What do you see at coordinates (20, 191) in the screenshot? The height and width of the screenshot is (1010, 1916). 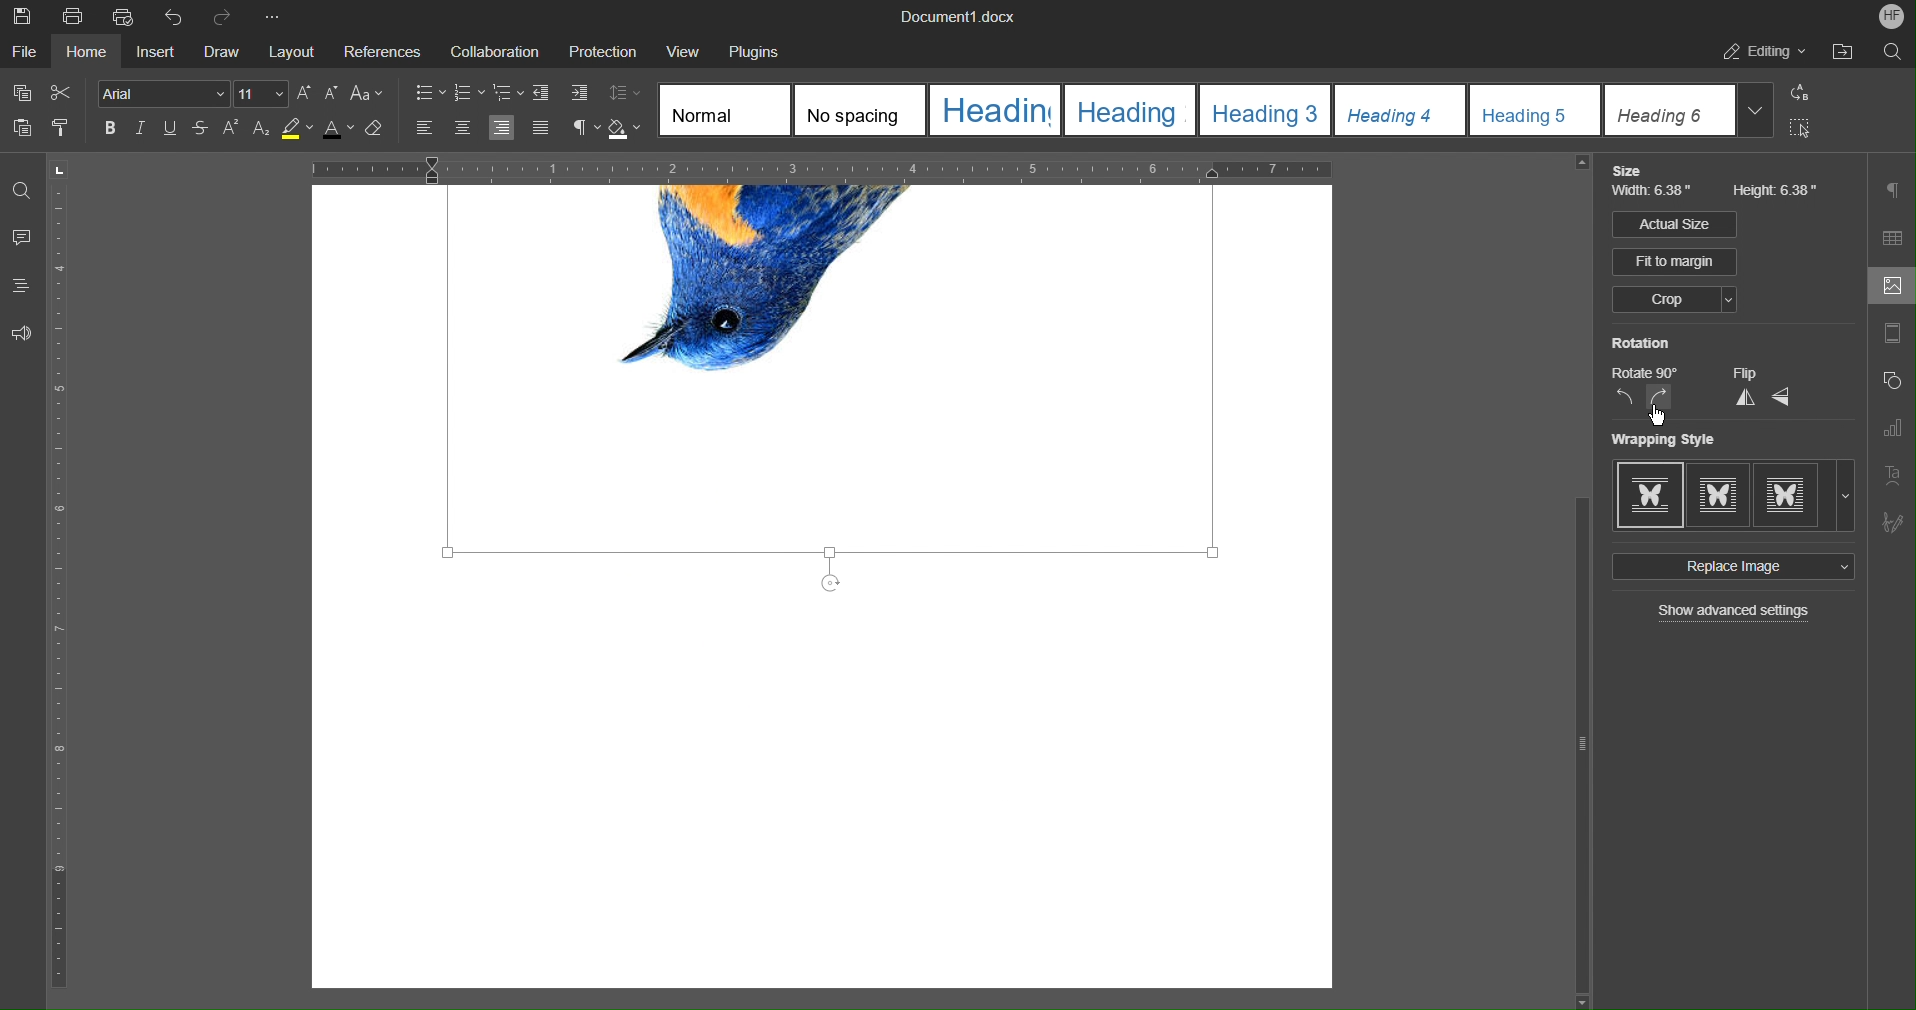 I see `Find` at bounding box center [20, 191].